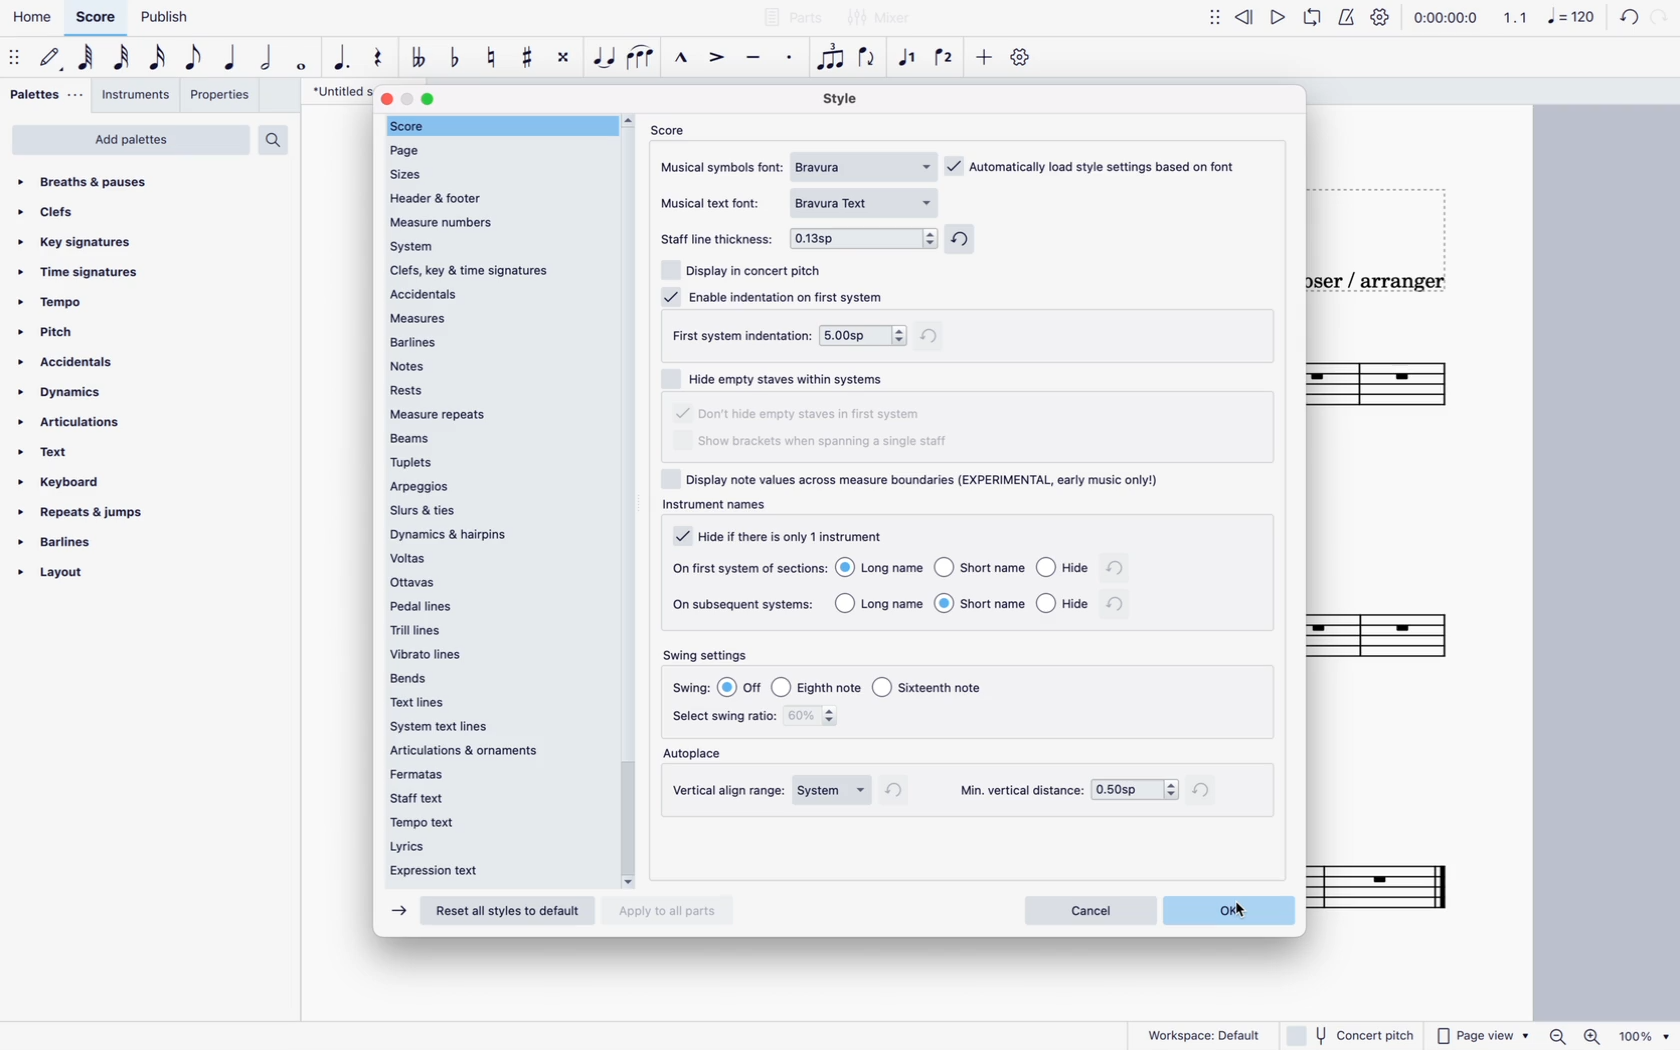 The image size is (1680, 1050). What do you see at coordinates (501, 319) in the screenshot?
I see `measures` at bounding box center [501, 319].